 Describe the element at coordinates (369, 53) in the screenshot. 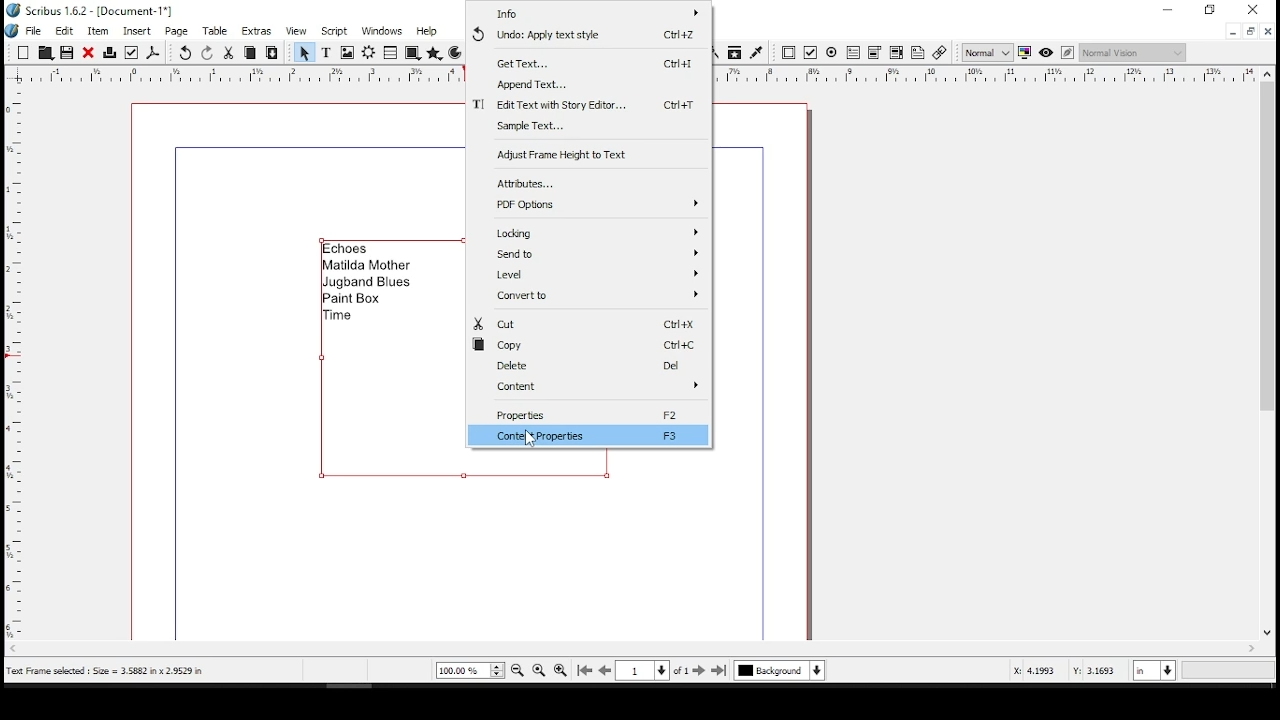

I see `render frame` at that location.